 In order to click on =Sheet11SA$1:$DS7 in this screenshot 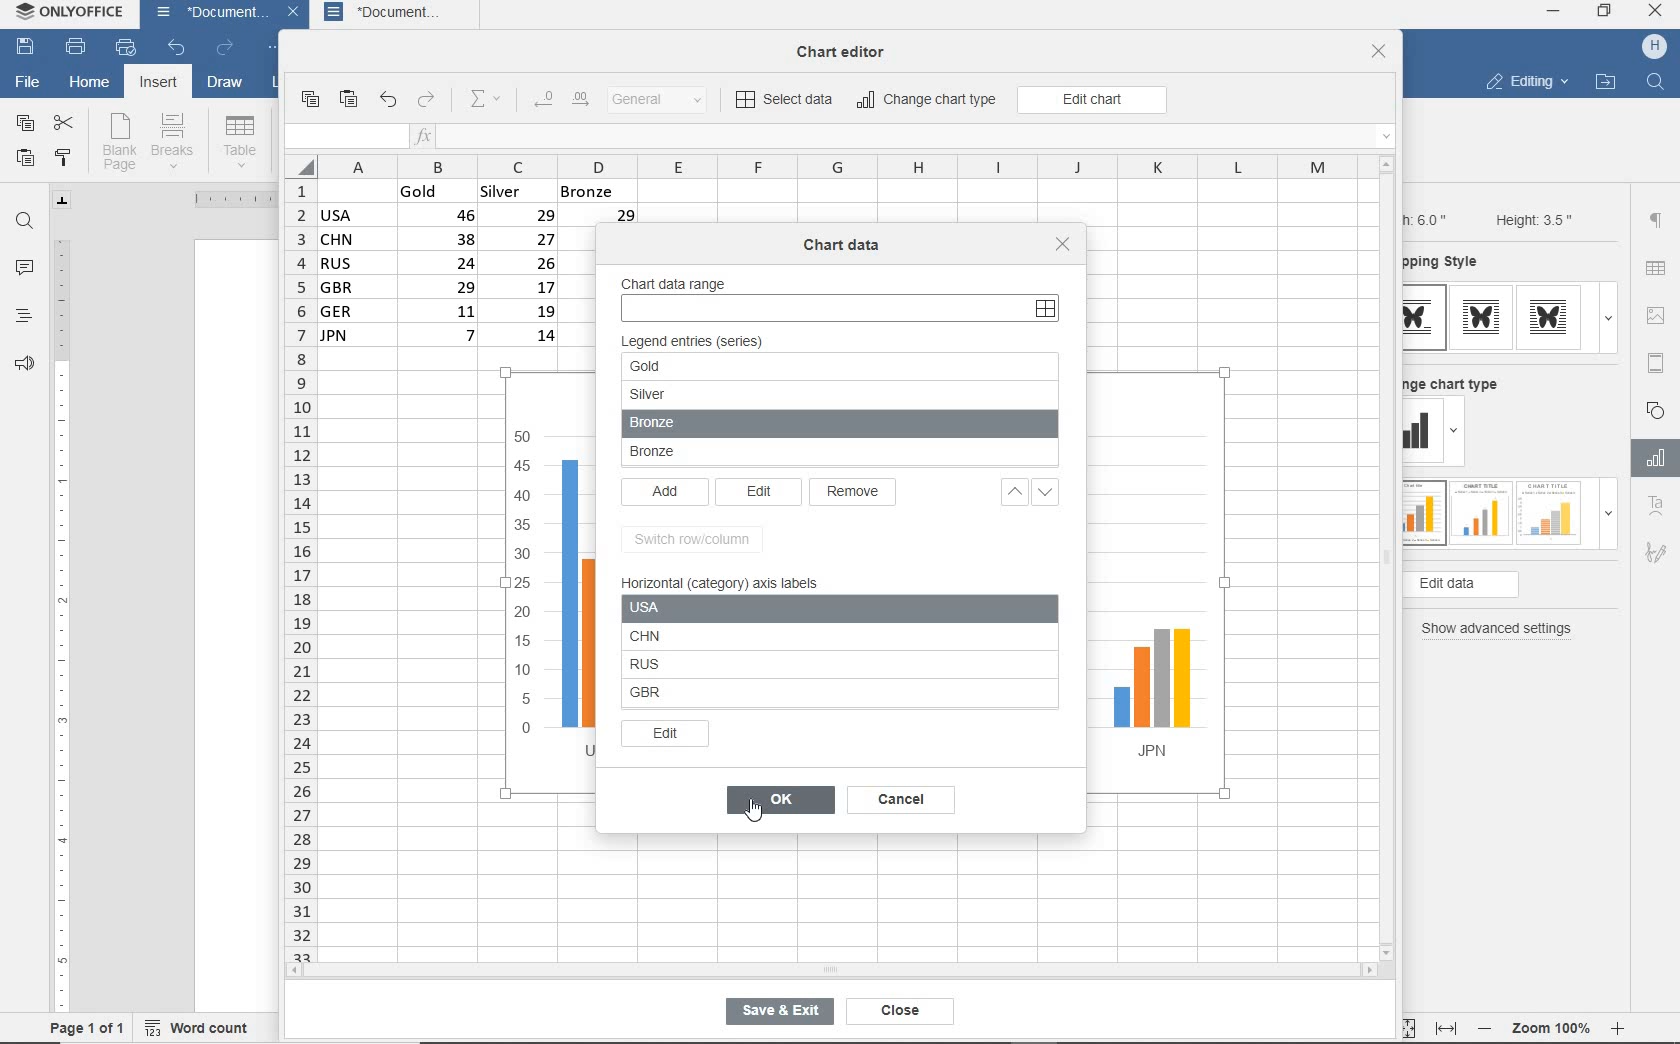, I will do `click(845, 308)`.